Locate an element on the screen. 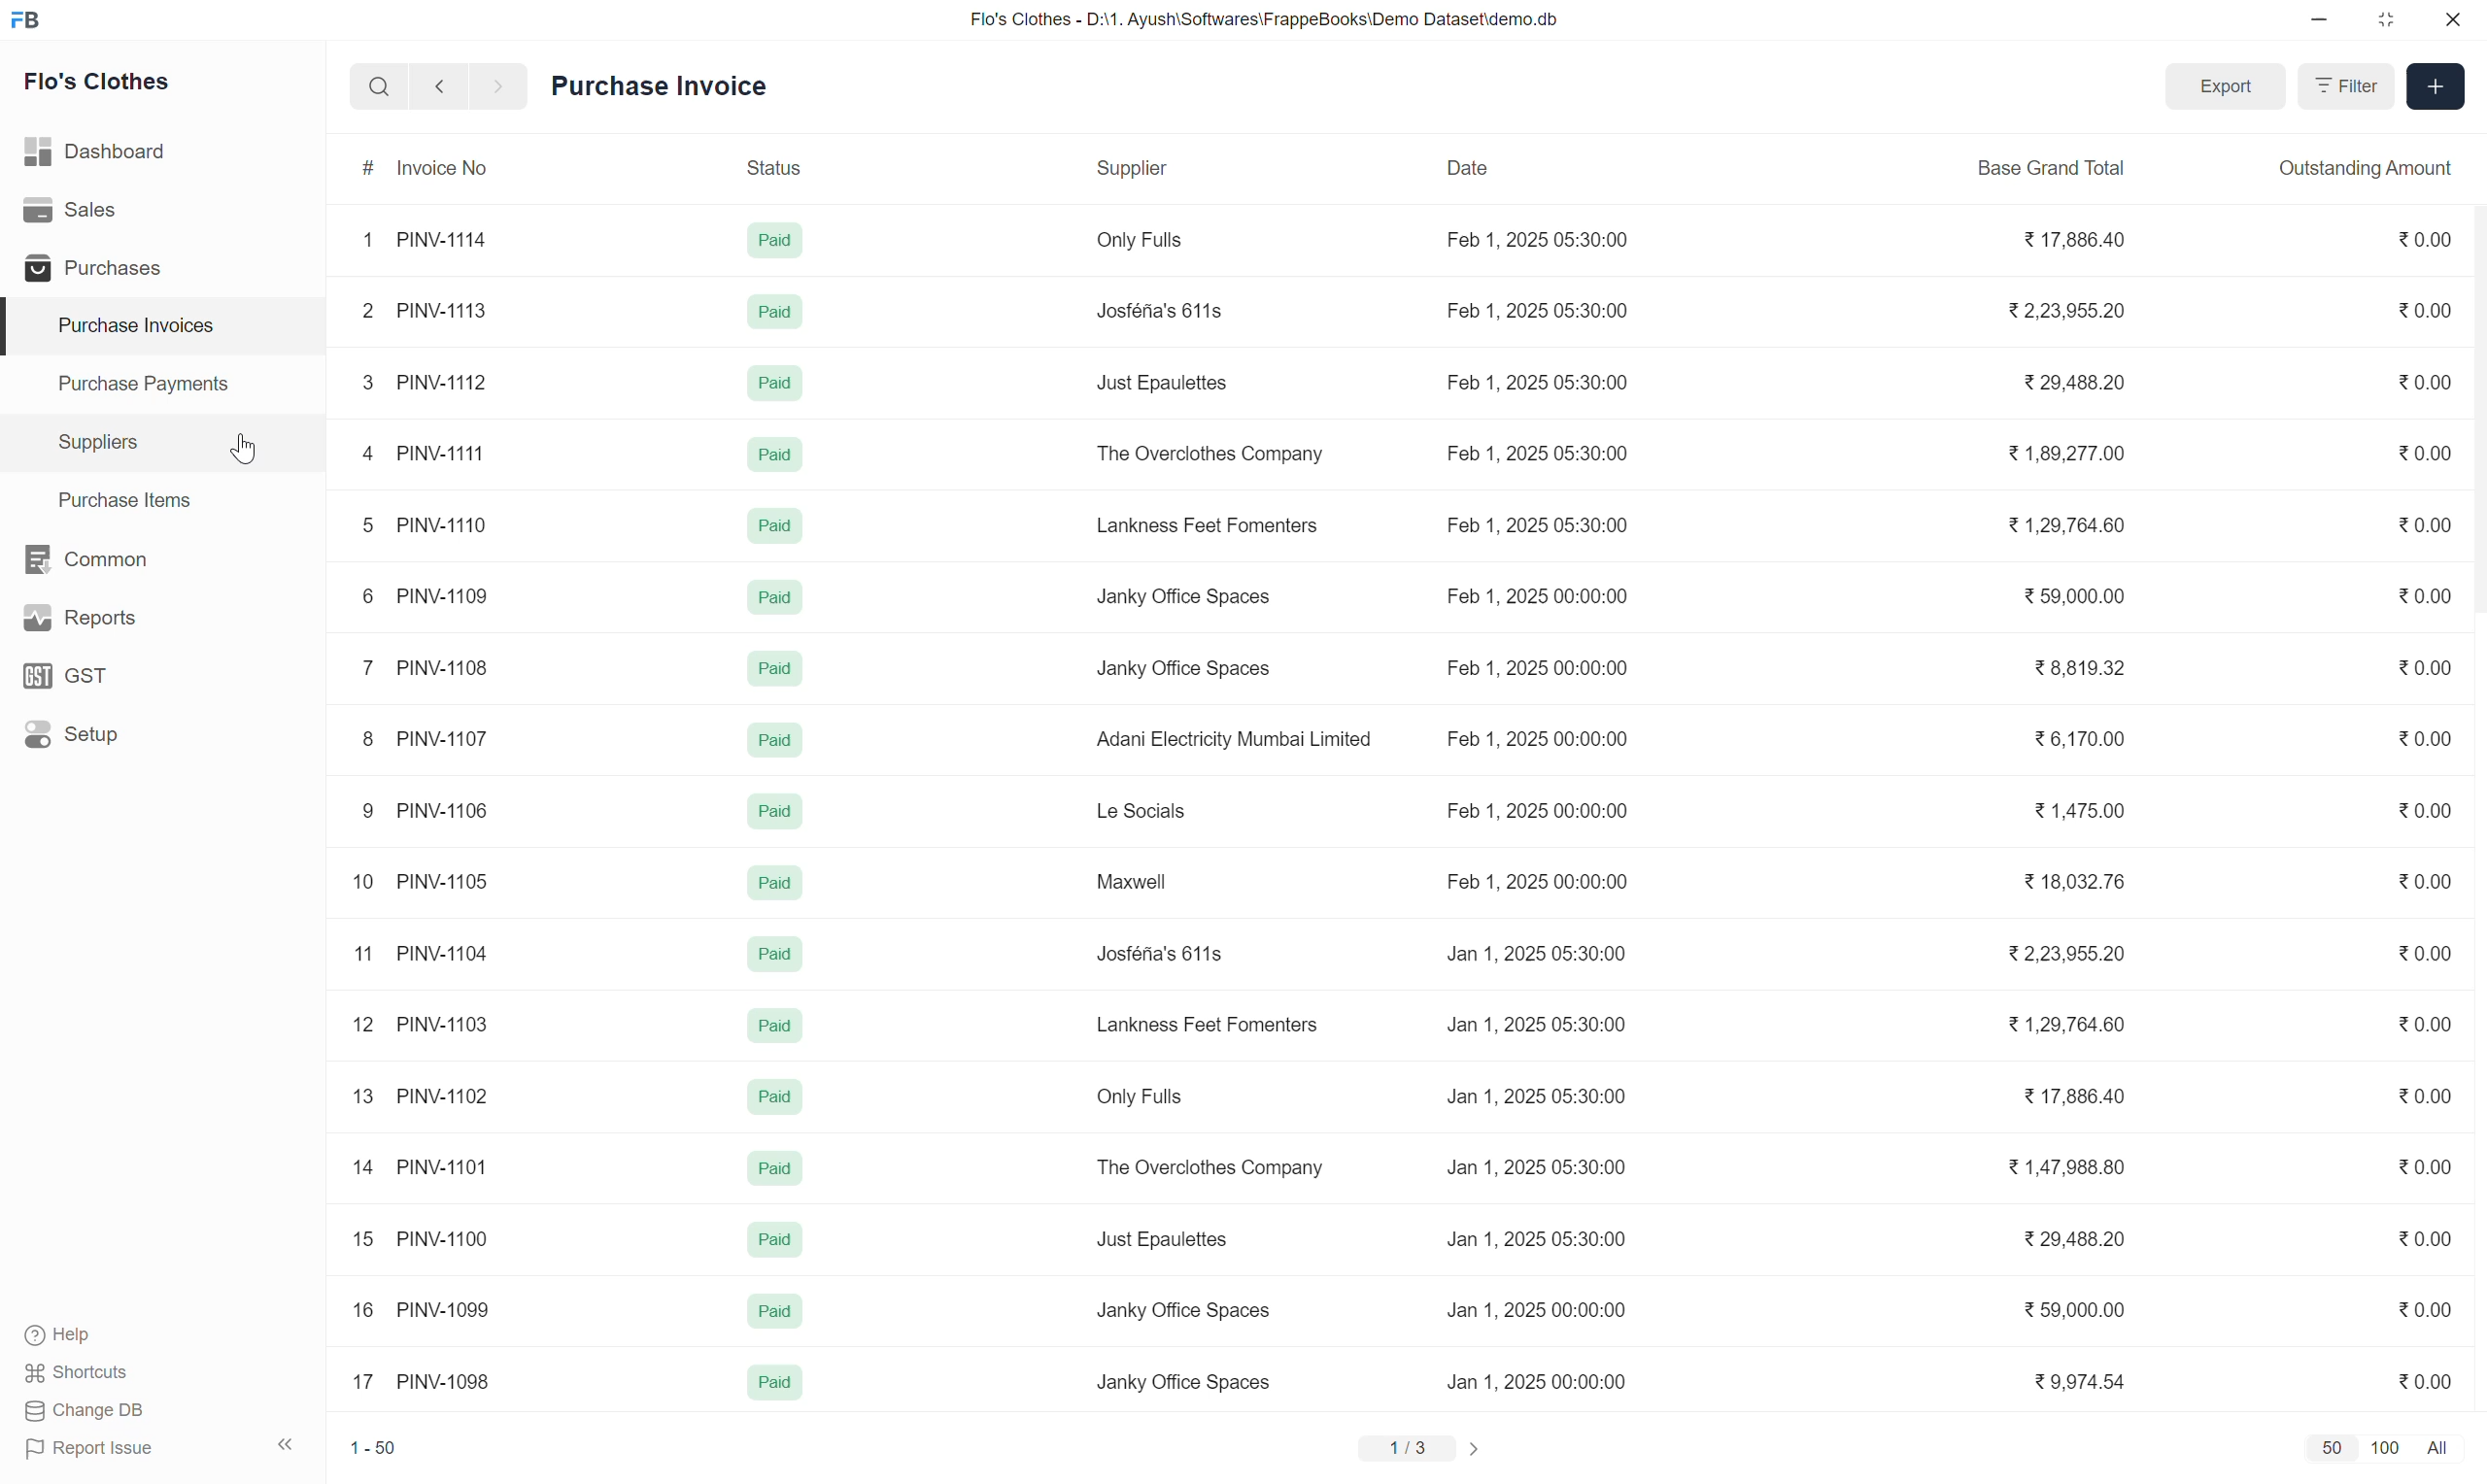 The image size is (2487, 1484). PINV-1102 is located at coordinates (444, 1096).